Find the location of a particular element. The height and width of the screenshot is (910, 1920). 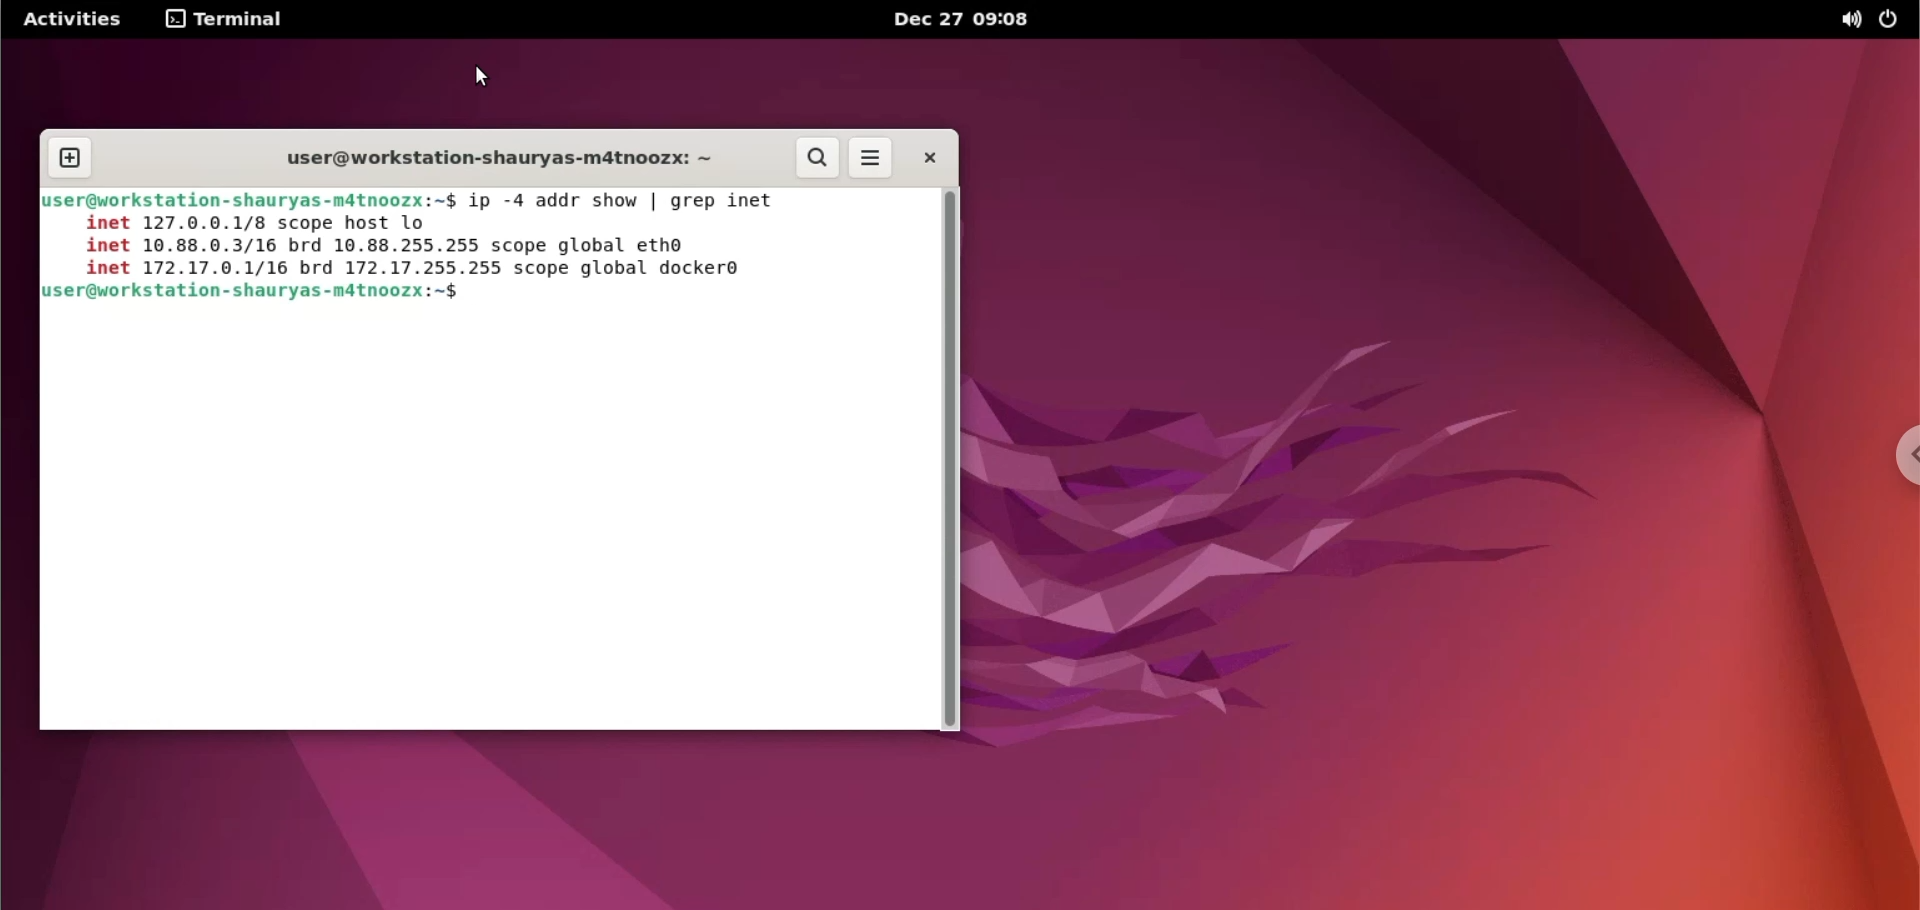

chrome options is located at coordinates (1903, 458).